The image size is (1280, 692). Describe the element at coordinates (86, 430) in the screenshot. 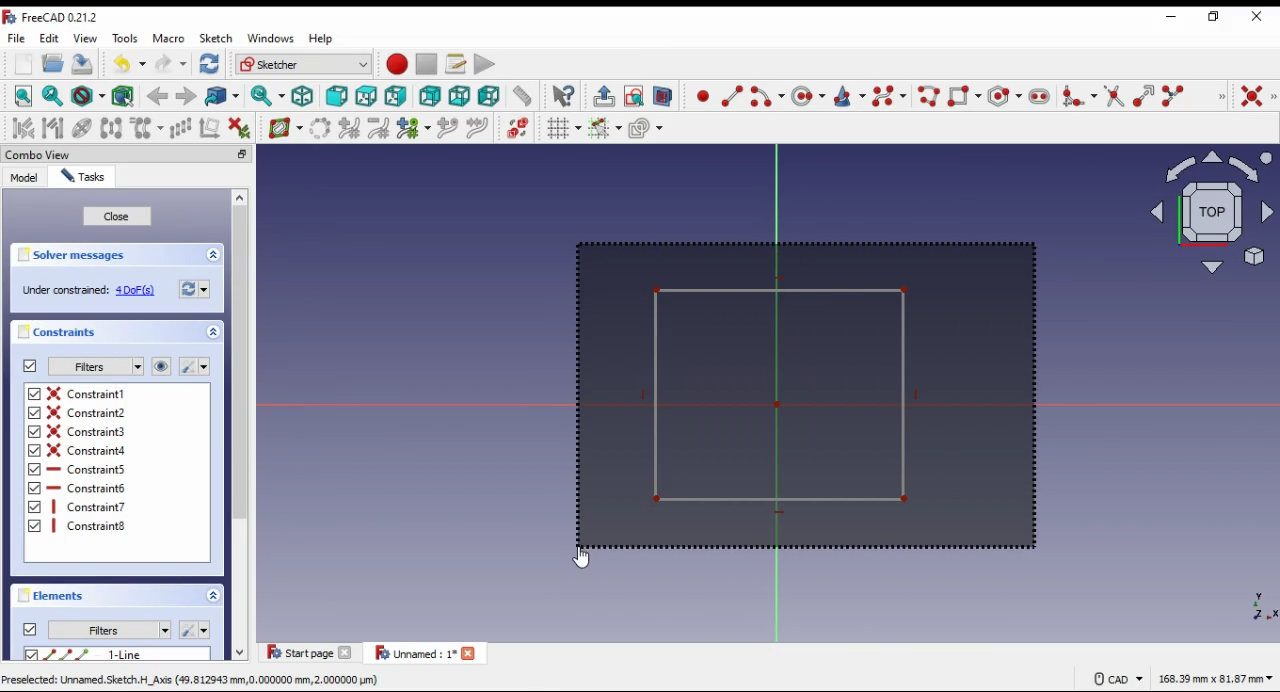

I see `on/off constraint 3` at that location.